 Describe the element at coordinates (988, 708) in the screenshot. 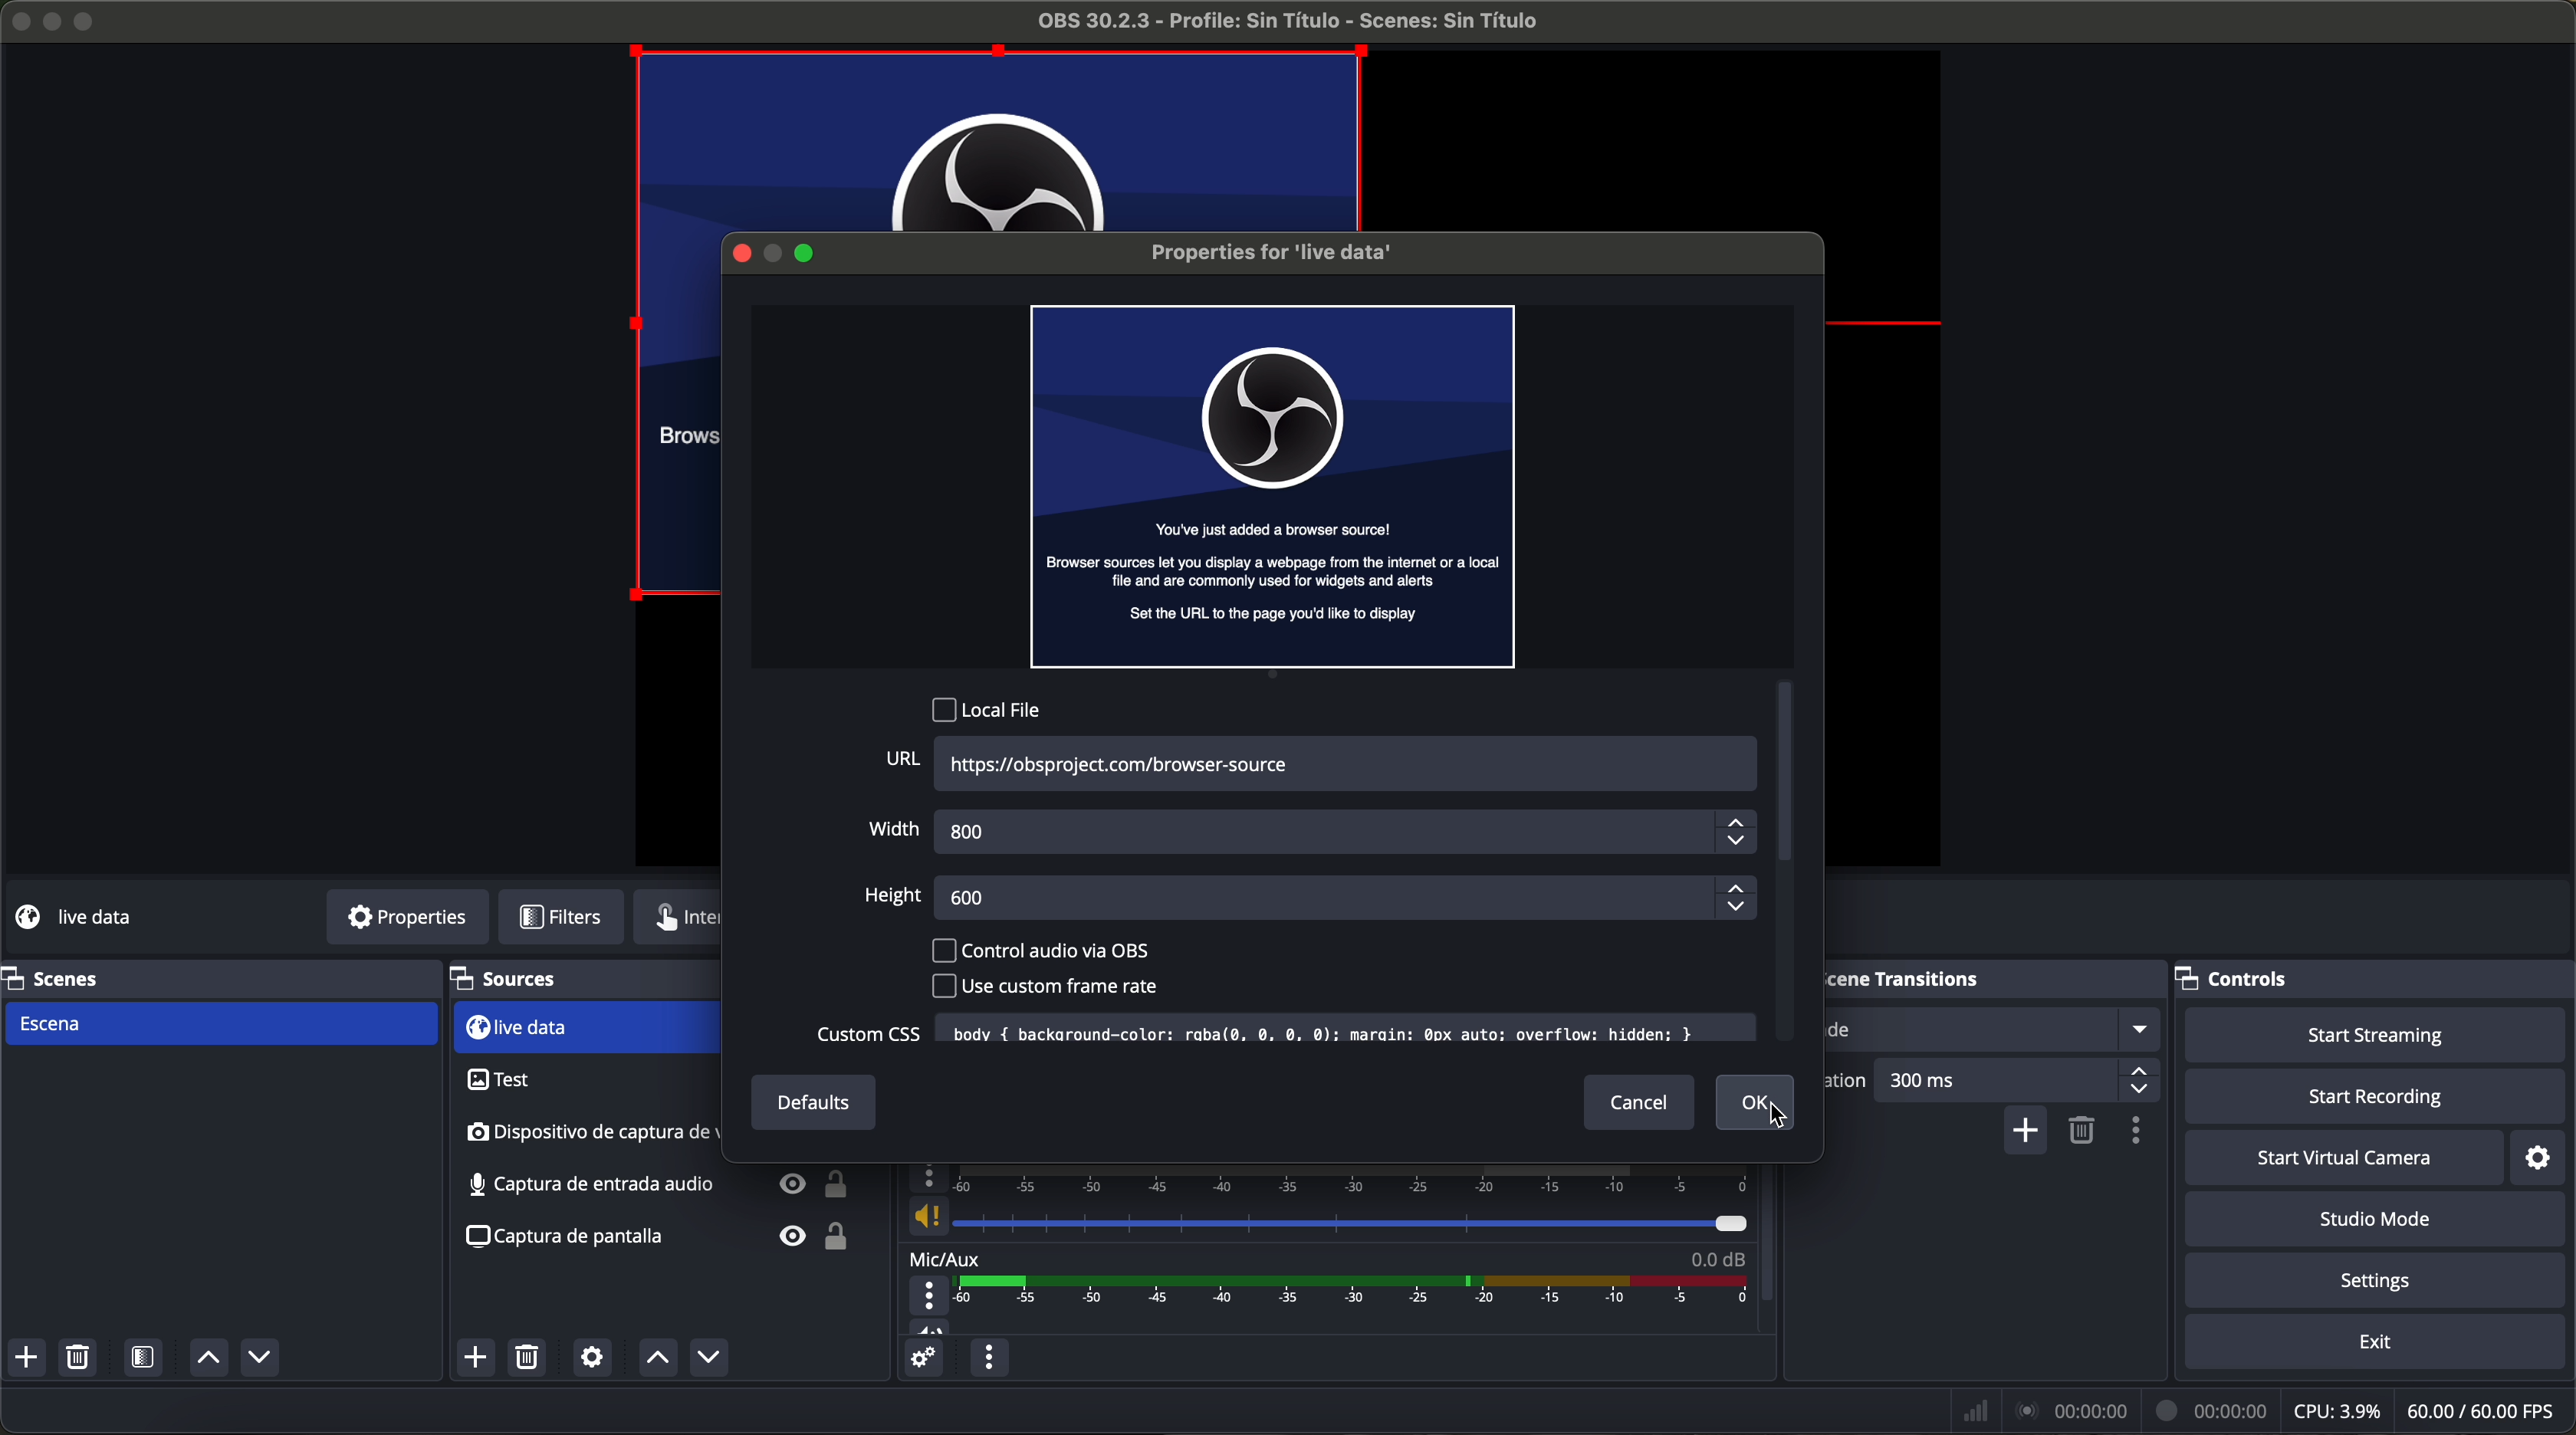

I see `local file` at that location.